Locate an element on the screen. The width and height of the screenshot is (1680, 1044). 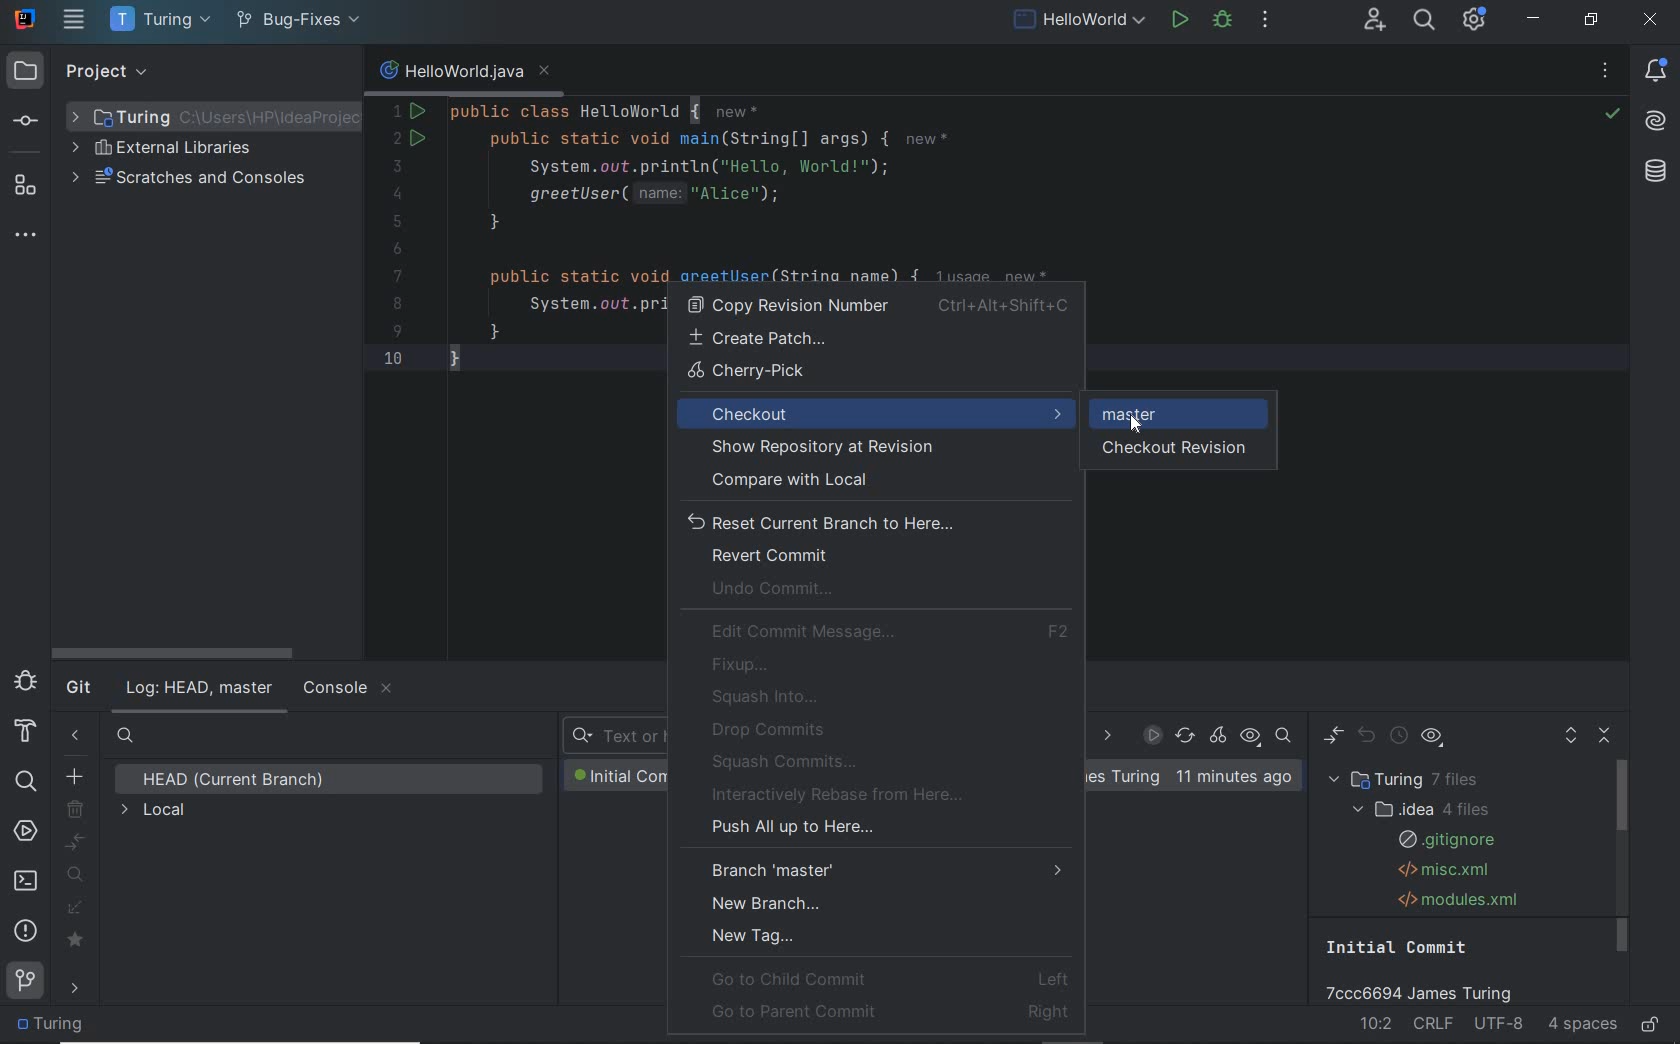
HEAD is located at coordinates (239, 780).